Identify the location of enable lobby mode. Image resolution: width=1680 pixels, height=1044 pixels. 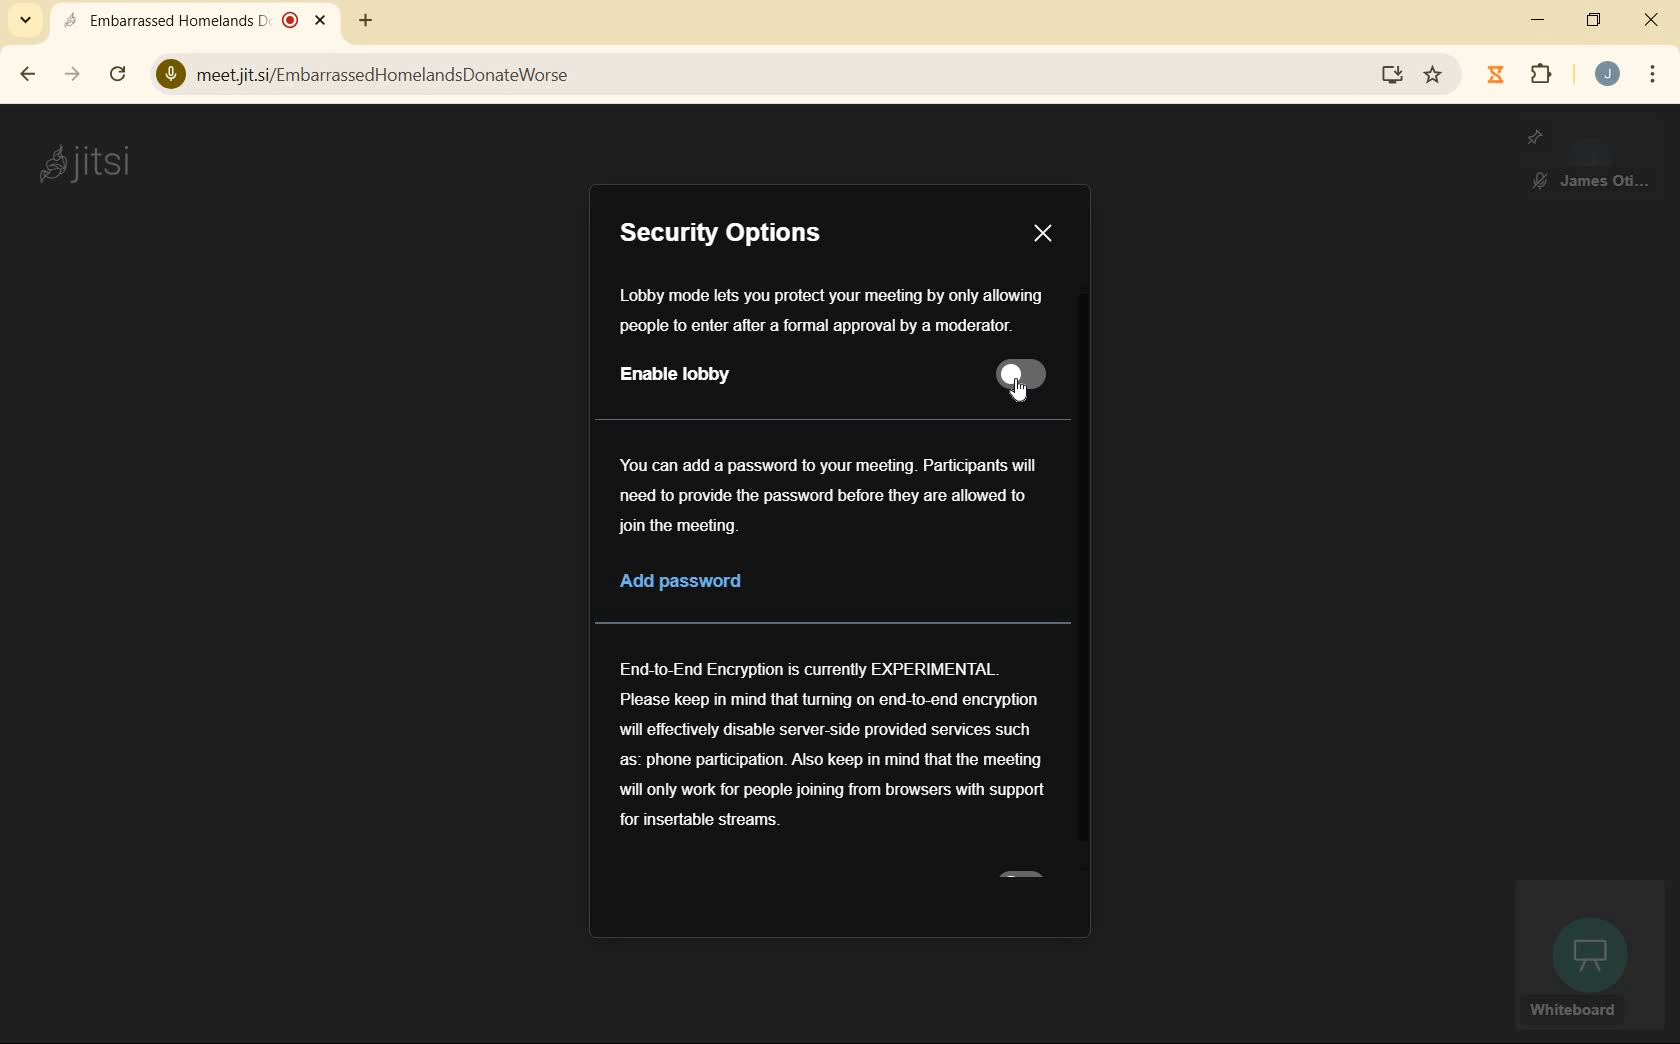
(766, 379).